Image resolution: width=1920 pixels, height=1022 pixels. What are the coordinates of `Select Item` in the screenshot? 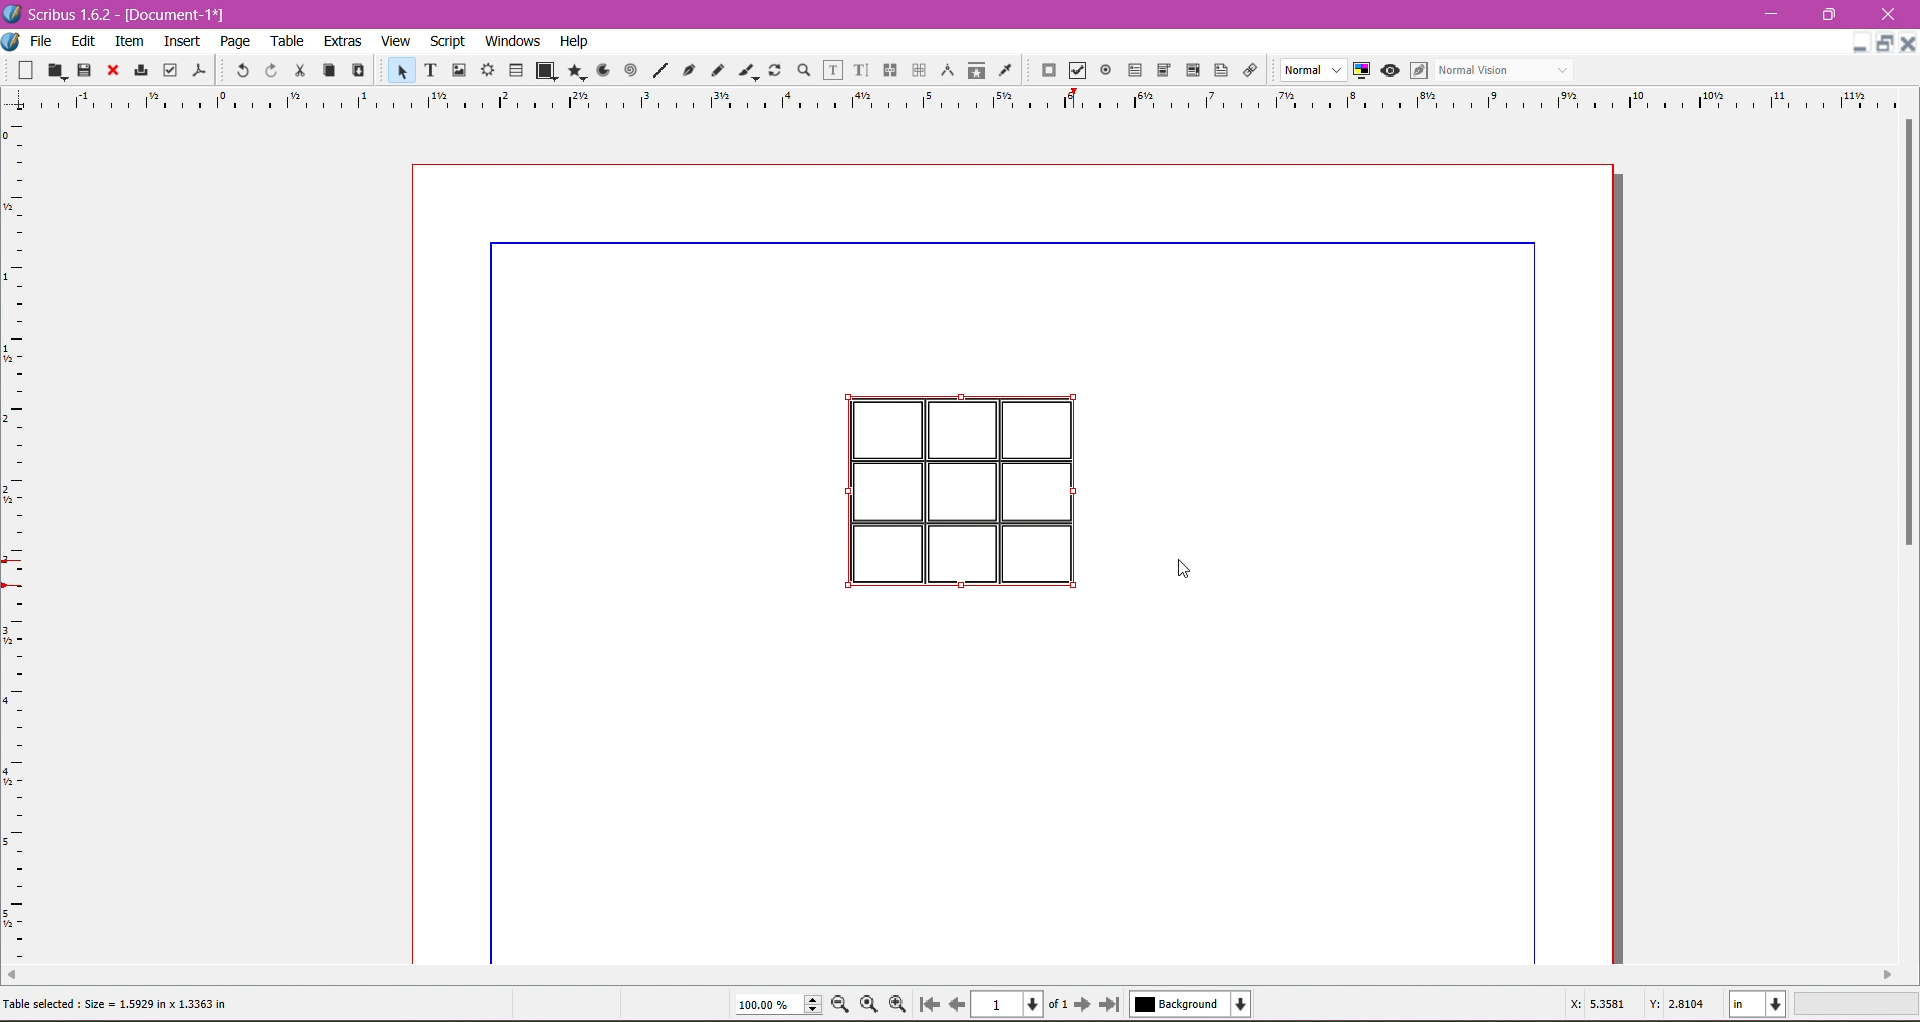 It's located at (392, 69).